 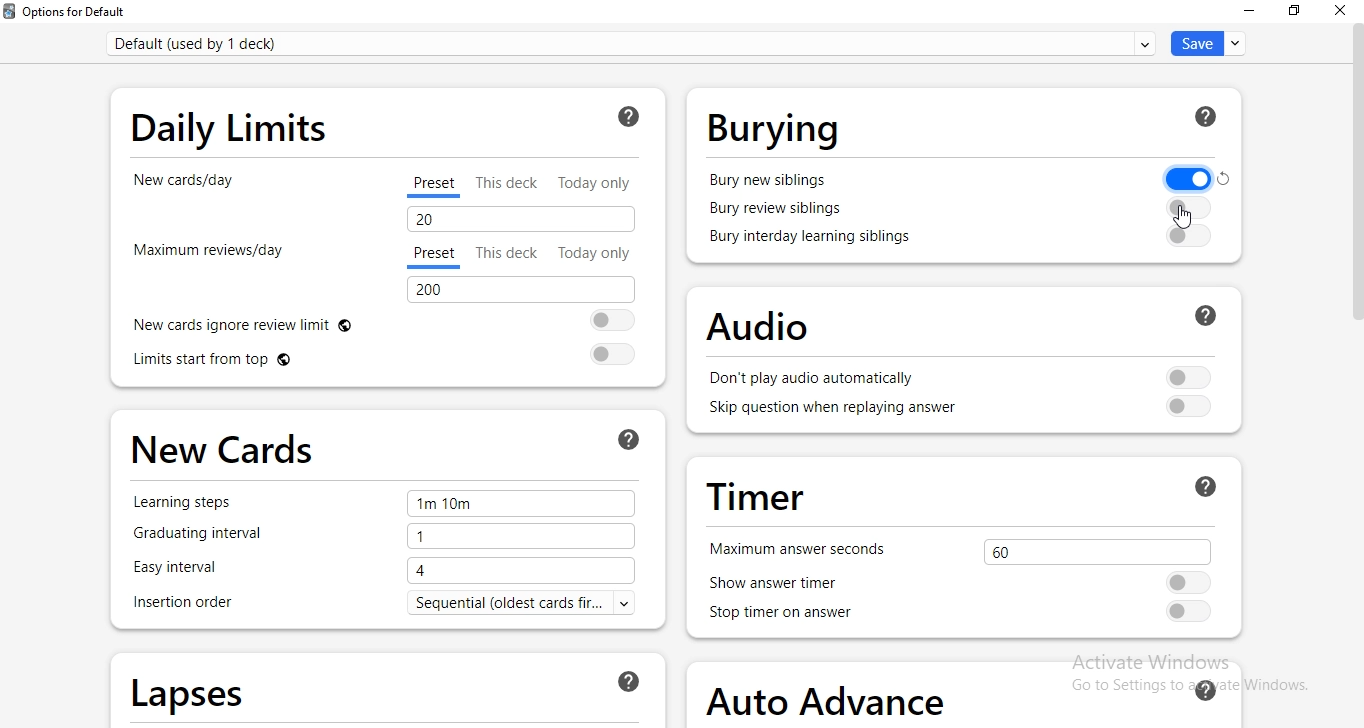 I want to click on new cards ignore review limit, so click(x=260, y=323).